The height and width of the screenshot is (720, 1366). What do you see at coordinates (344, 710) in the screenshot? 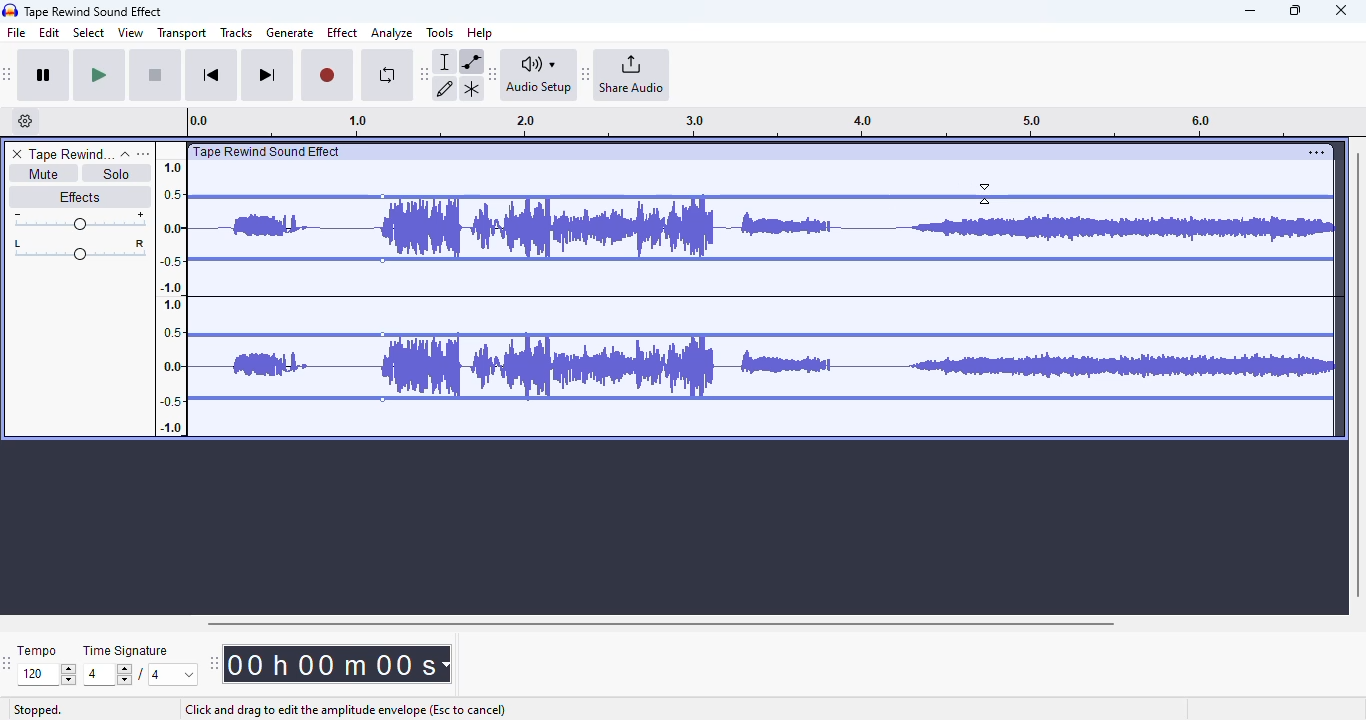
I see `click and drag to edit the amplitude envelope (esc to cancel)` at bounding box center [344, 710].